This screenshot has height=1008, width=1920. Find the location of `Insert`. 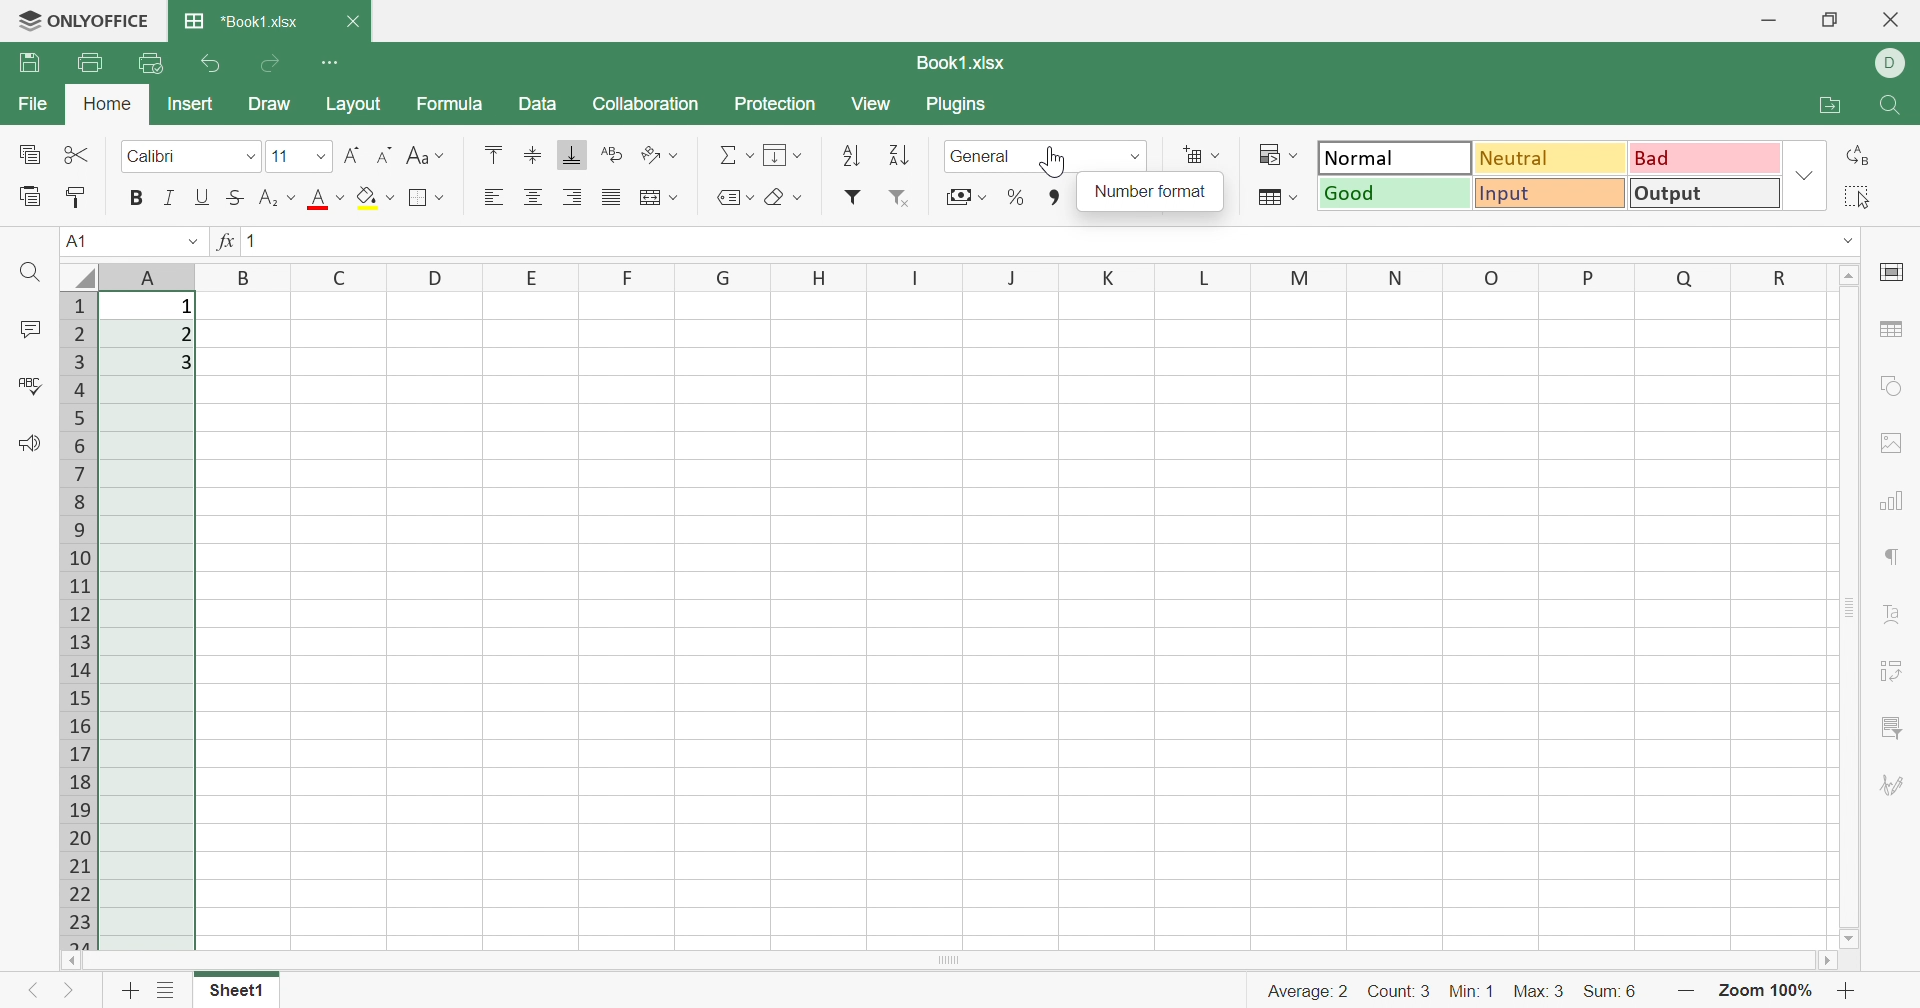

Insert is located at coordinates (190, 104).